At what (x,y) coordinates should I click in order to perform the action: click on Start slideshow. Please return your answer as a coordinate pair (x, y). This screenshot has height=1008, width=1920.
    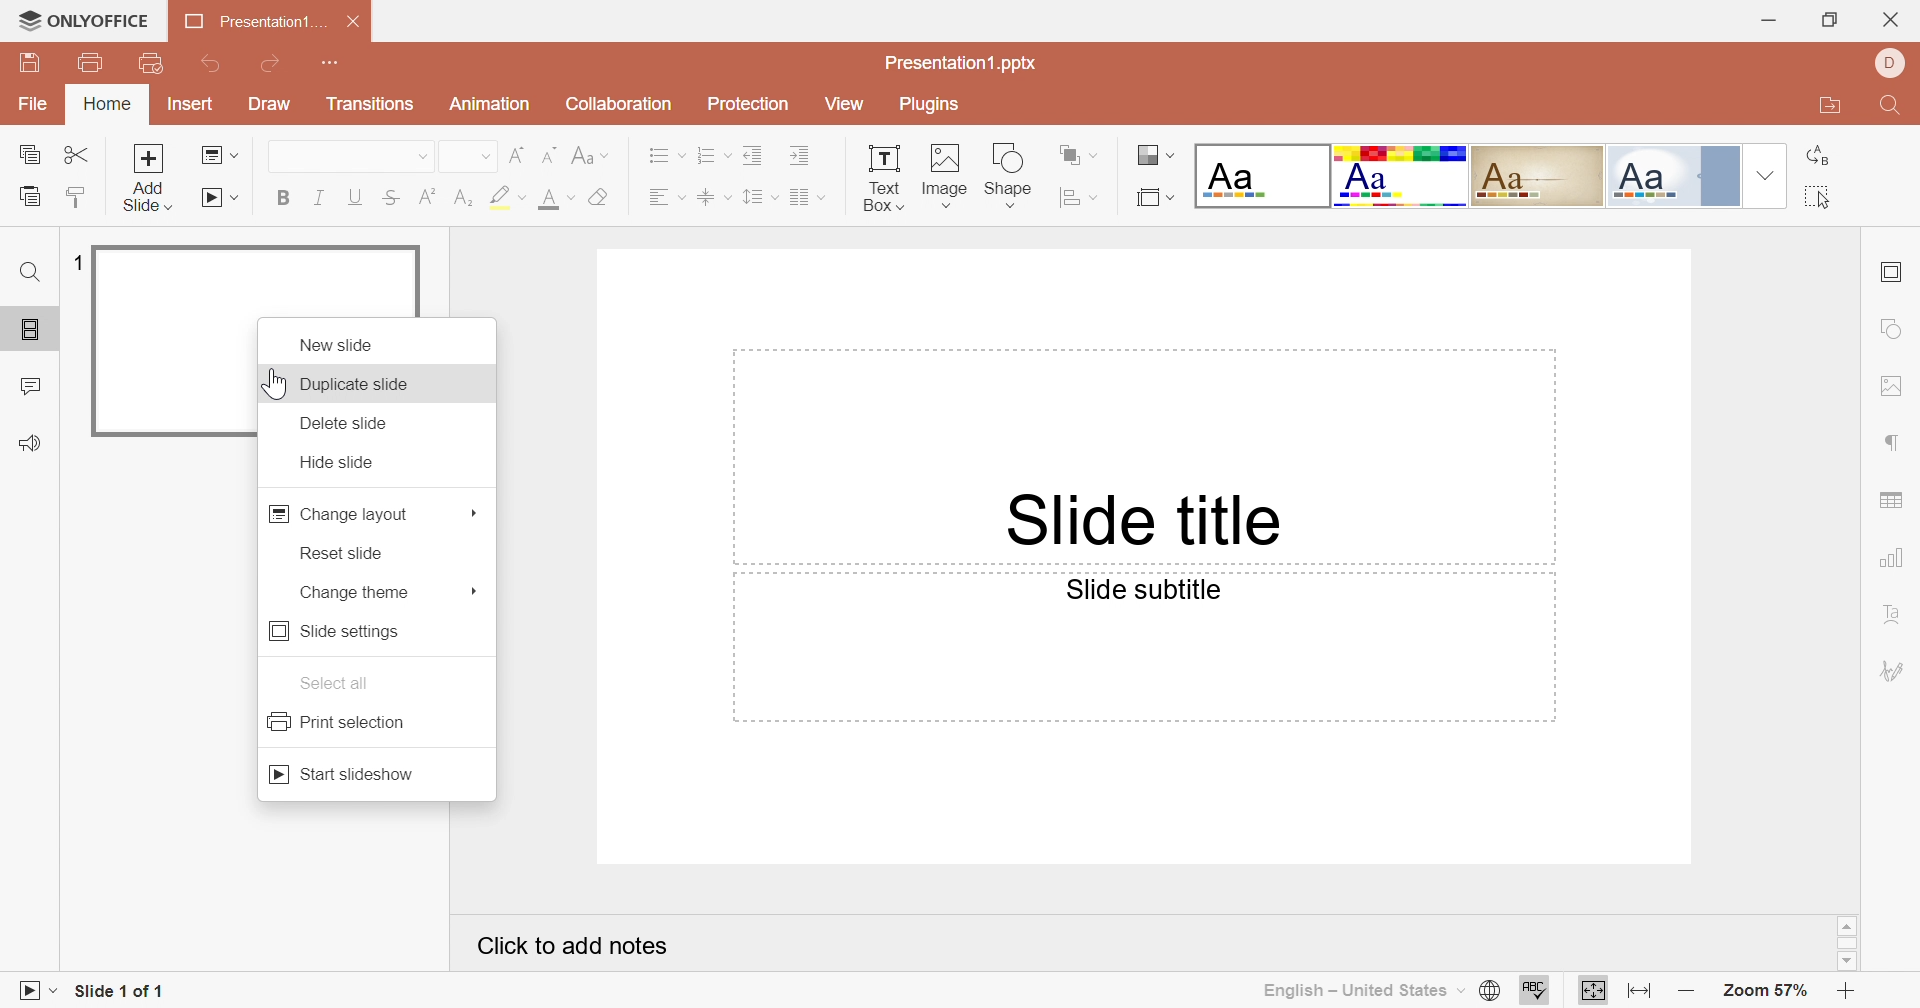
    Looking at the image, I should click on (219, 197).